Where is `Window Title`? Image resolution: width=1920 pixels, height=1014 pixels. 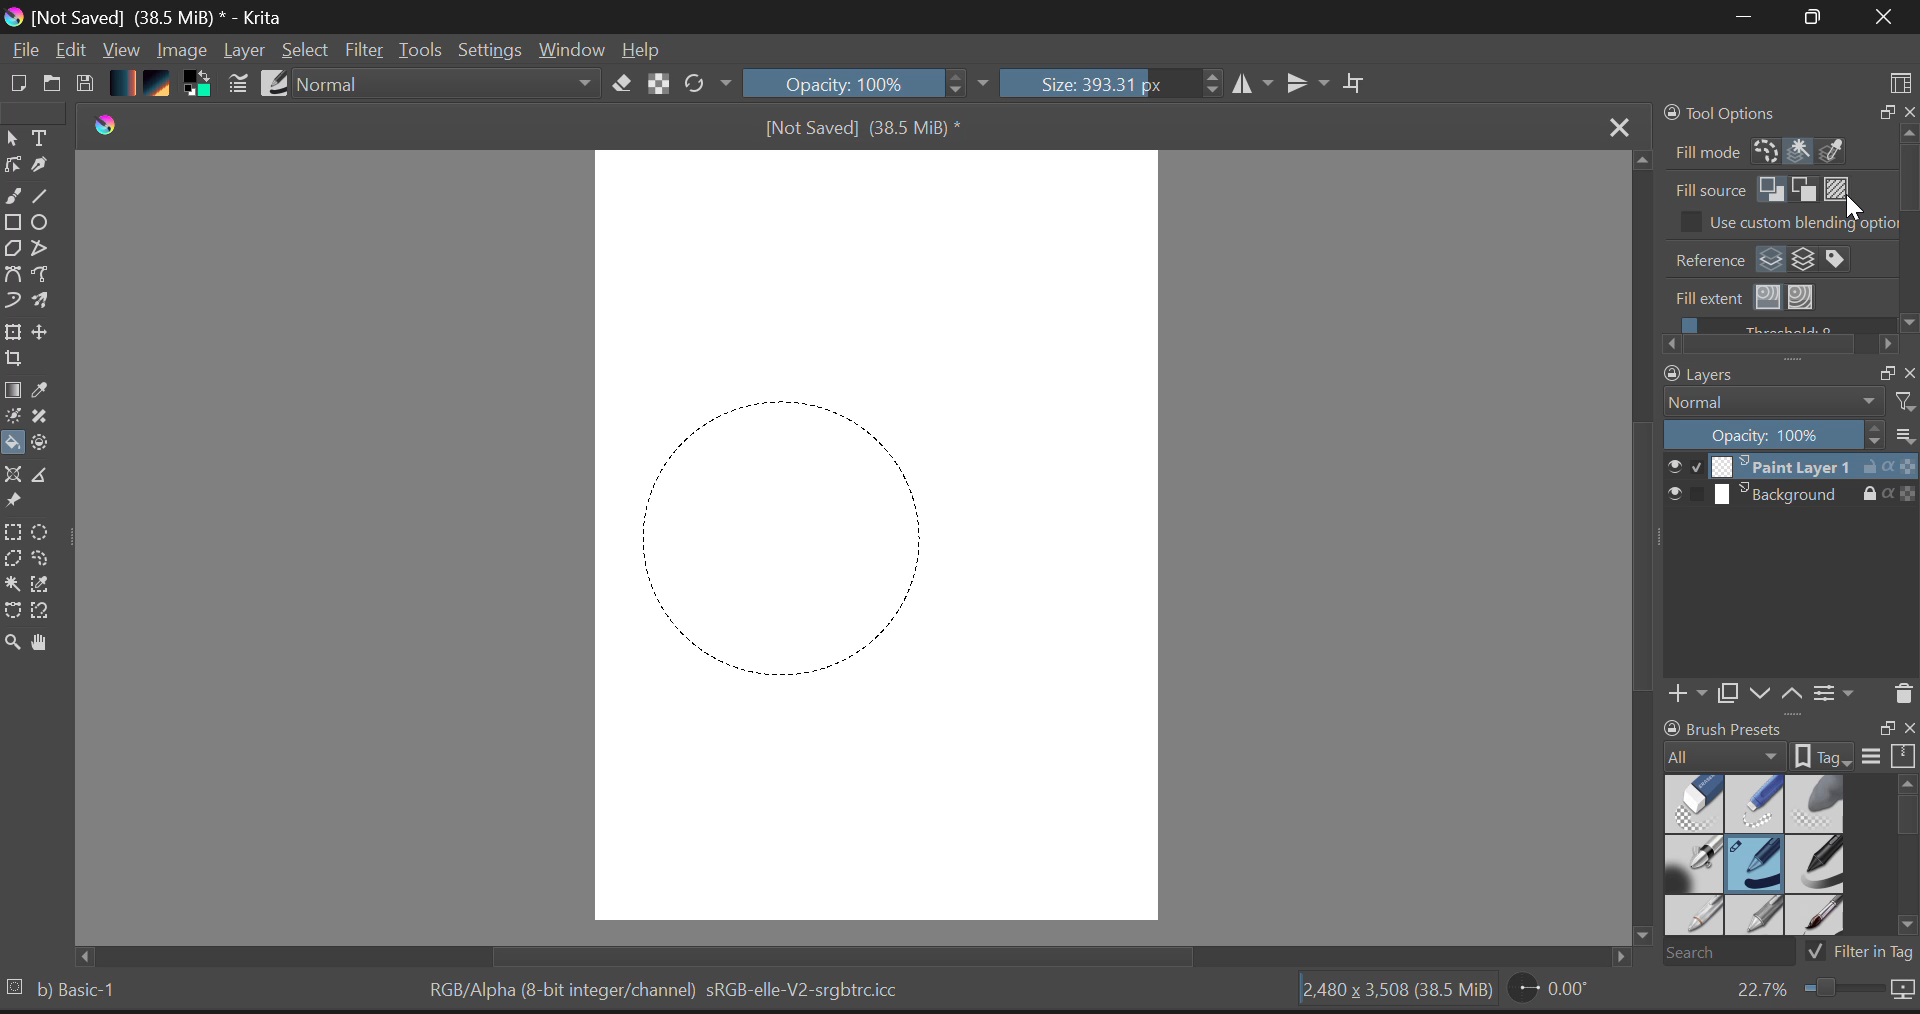 Window Title is located at coordinates (149, 17).